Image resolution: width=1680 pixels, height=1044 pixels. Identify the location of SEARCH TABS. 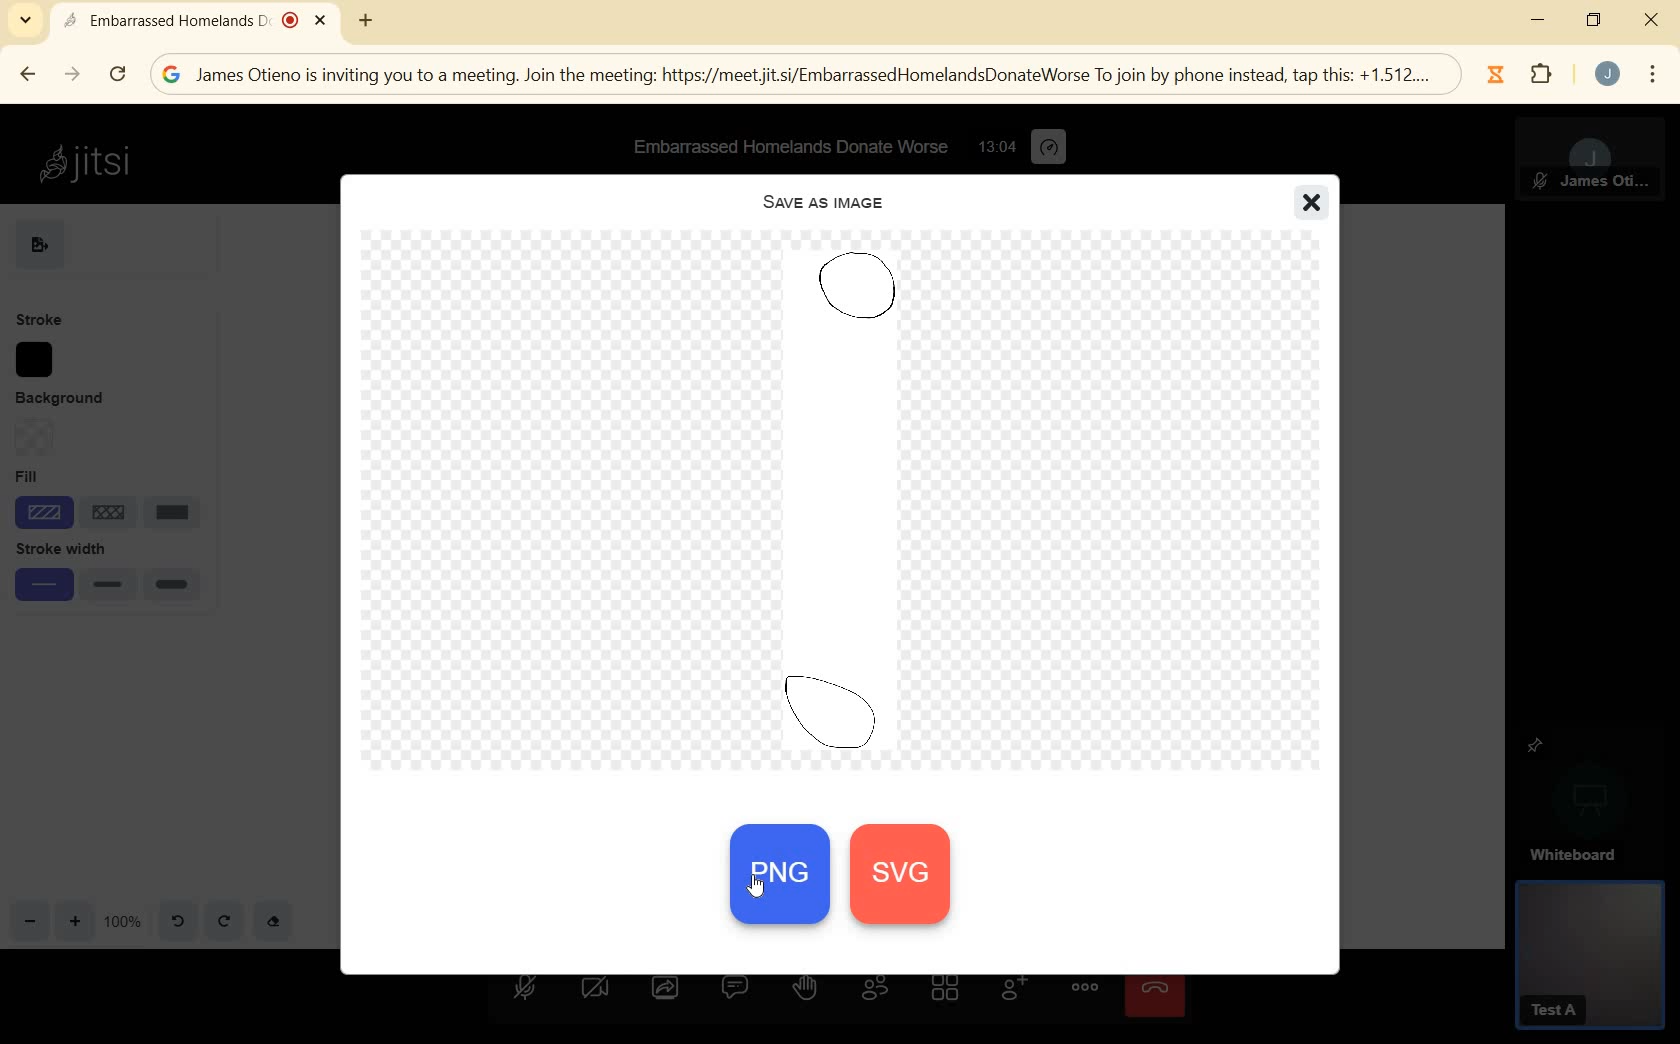
(24, 22).